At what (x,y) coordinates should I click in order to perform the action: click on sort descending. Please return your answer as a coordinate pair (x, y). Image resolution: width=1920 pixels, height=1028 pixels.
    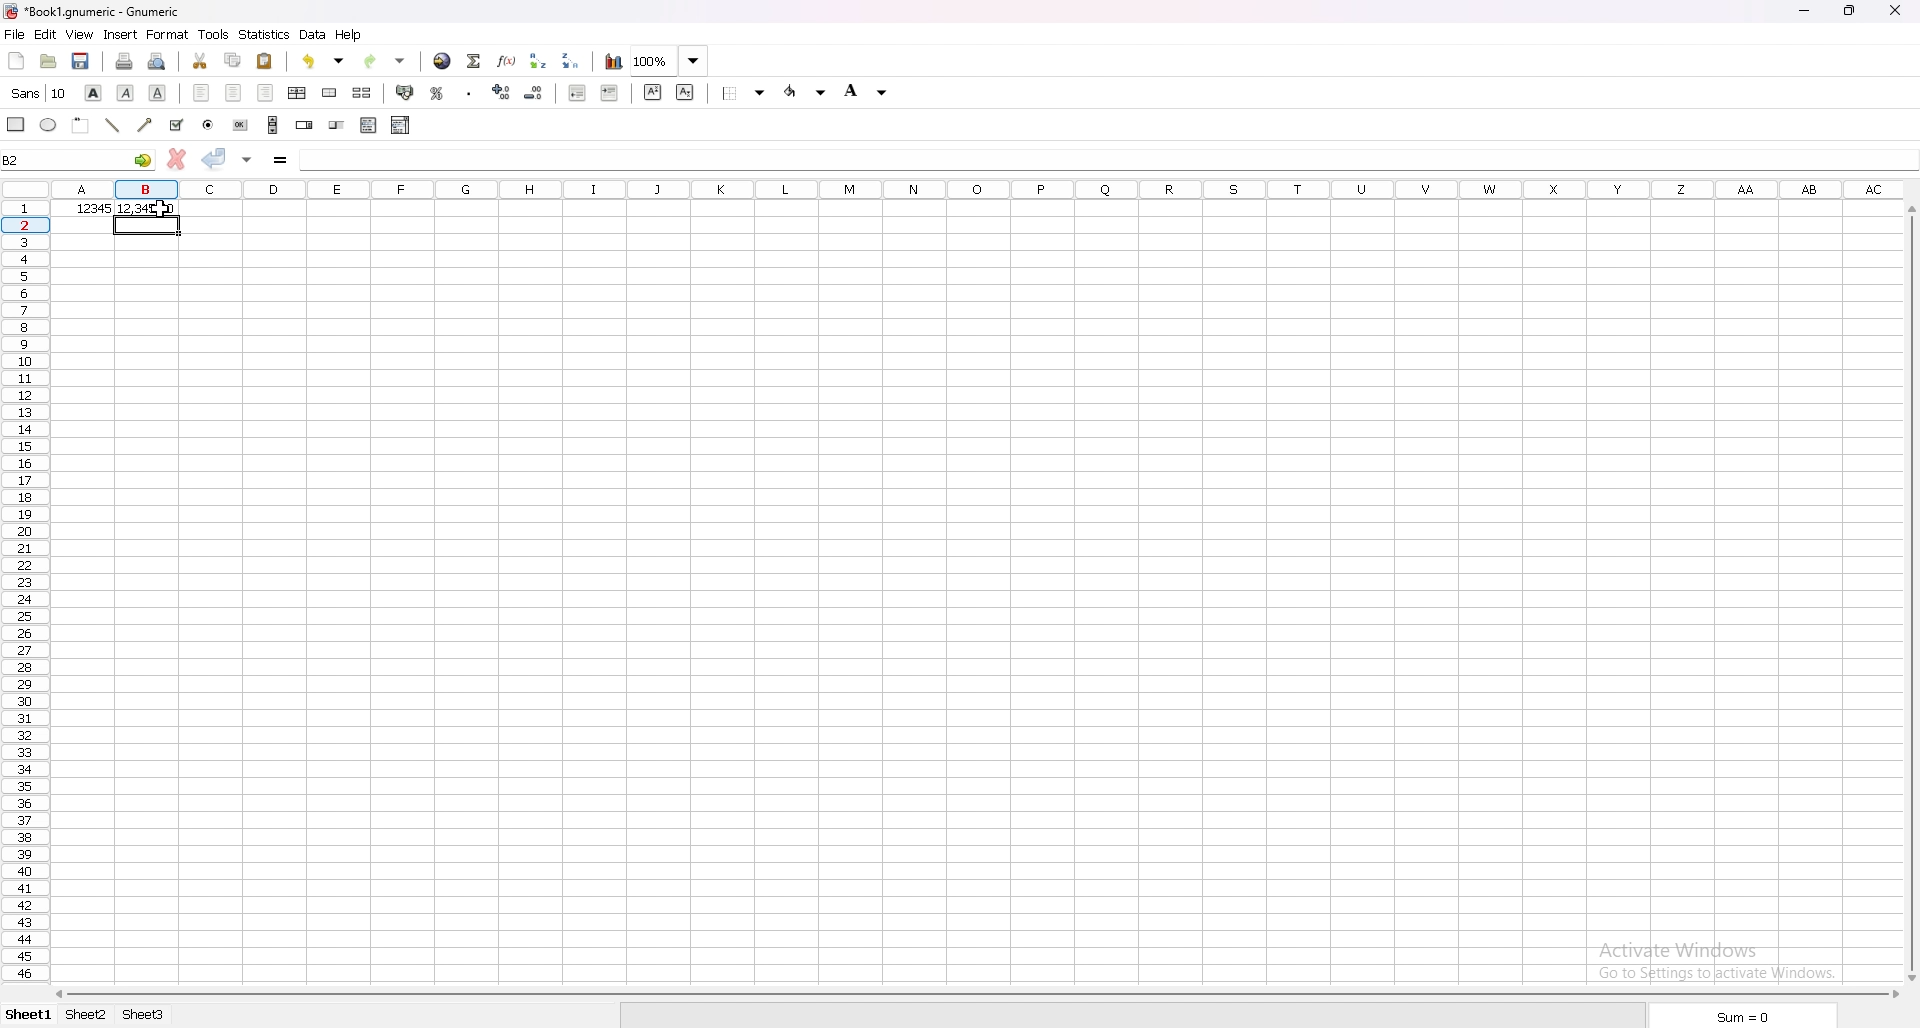
    Looking at the image, I should click on (571, 61).